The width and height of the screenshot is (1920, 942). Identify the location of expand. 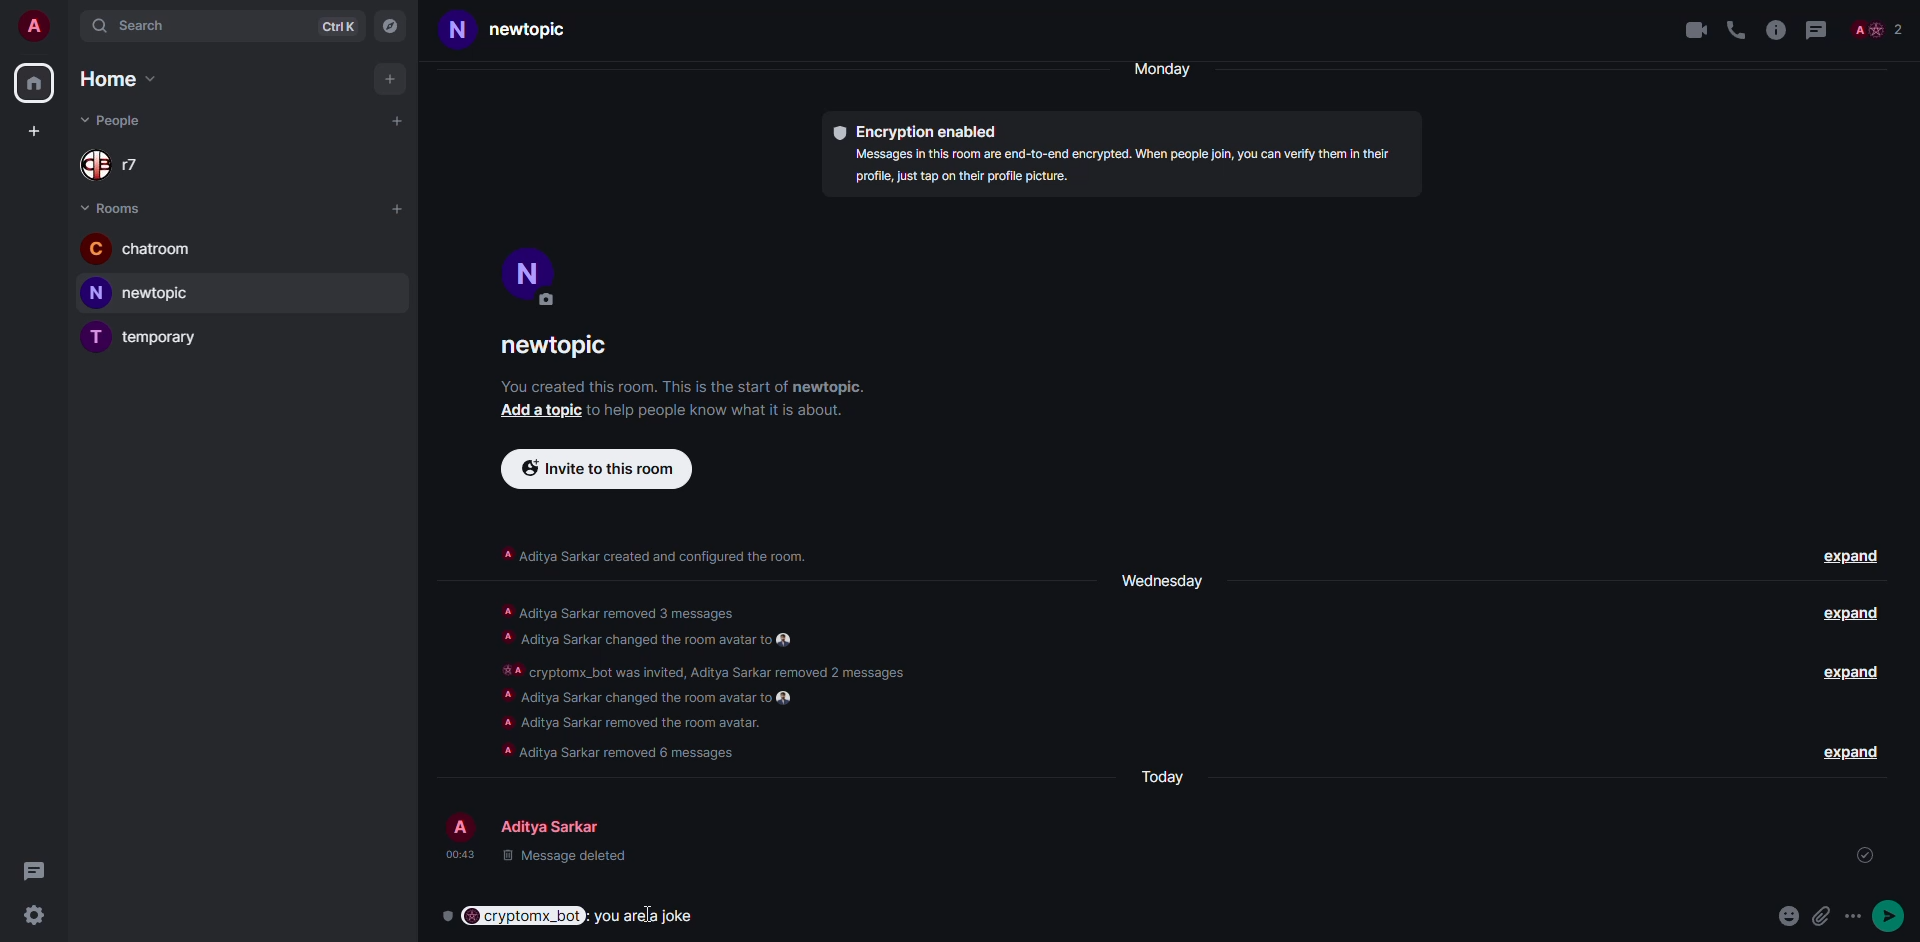
(1845, 616).